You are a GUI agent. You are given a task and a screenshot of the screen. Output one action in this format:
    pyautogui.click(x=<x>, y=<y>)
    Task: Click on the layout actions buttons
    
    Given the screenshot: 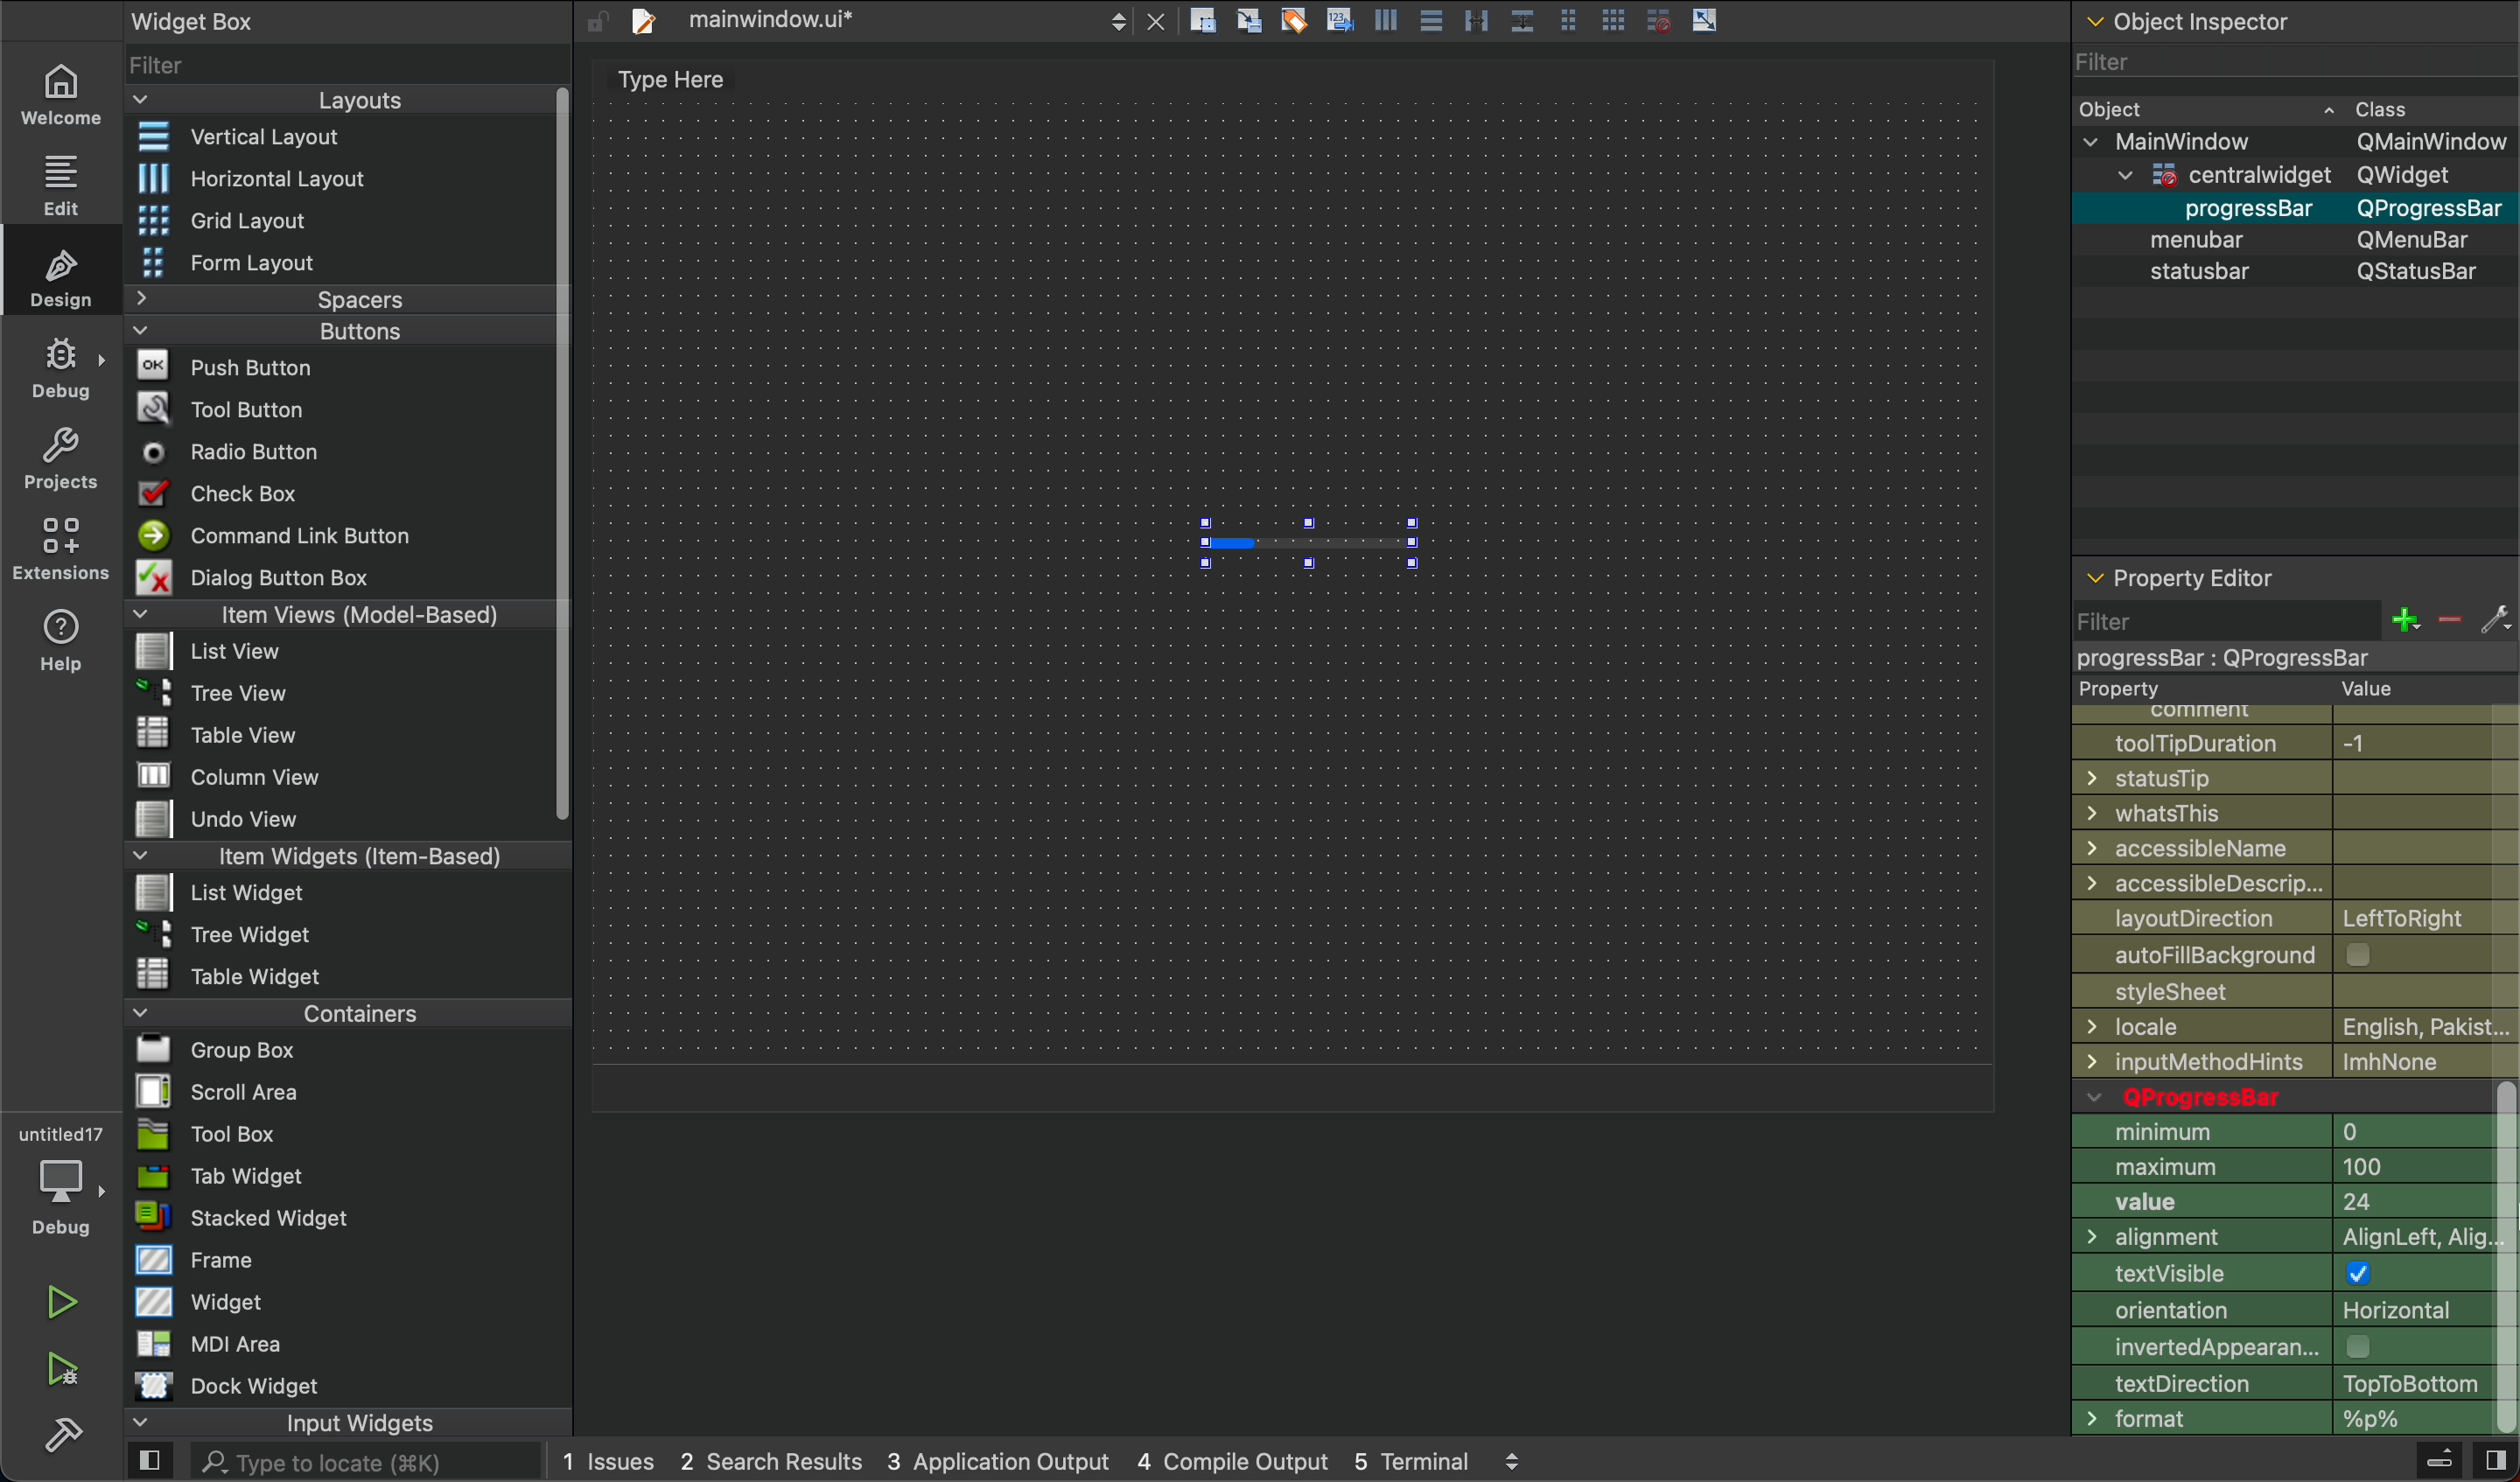 What is the action you would take?
    pyautogui.click(x=1453, y=24)
    